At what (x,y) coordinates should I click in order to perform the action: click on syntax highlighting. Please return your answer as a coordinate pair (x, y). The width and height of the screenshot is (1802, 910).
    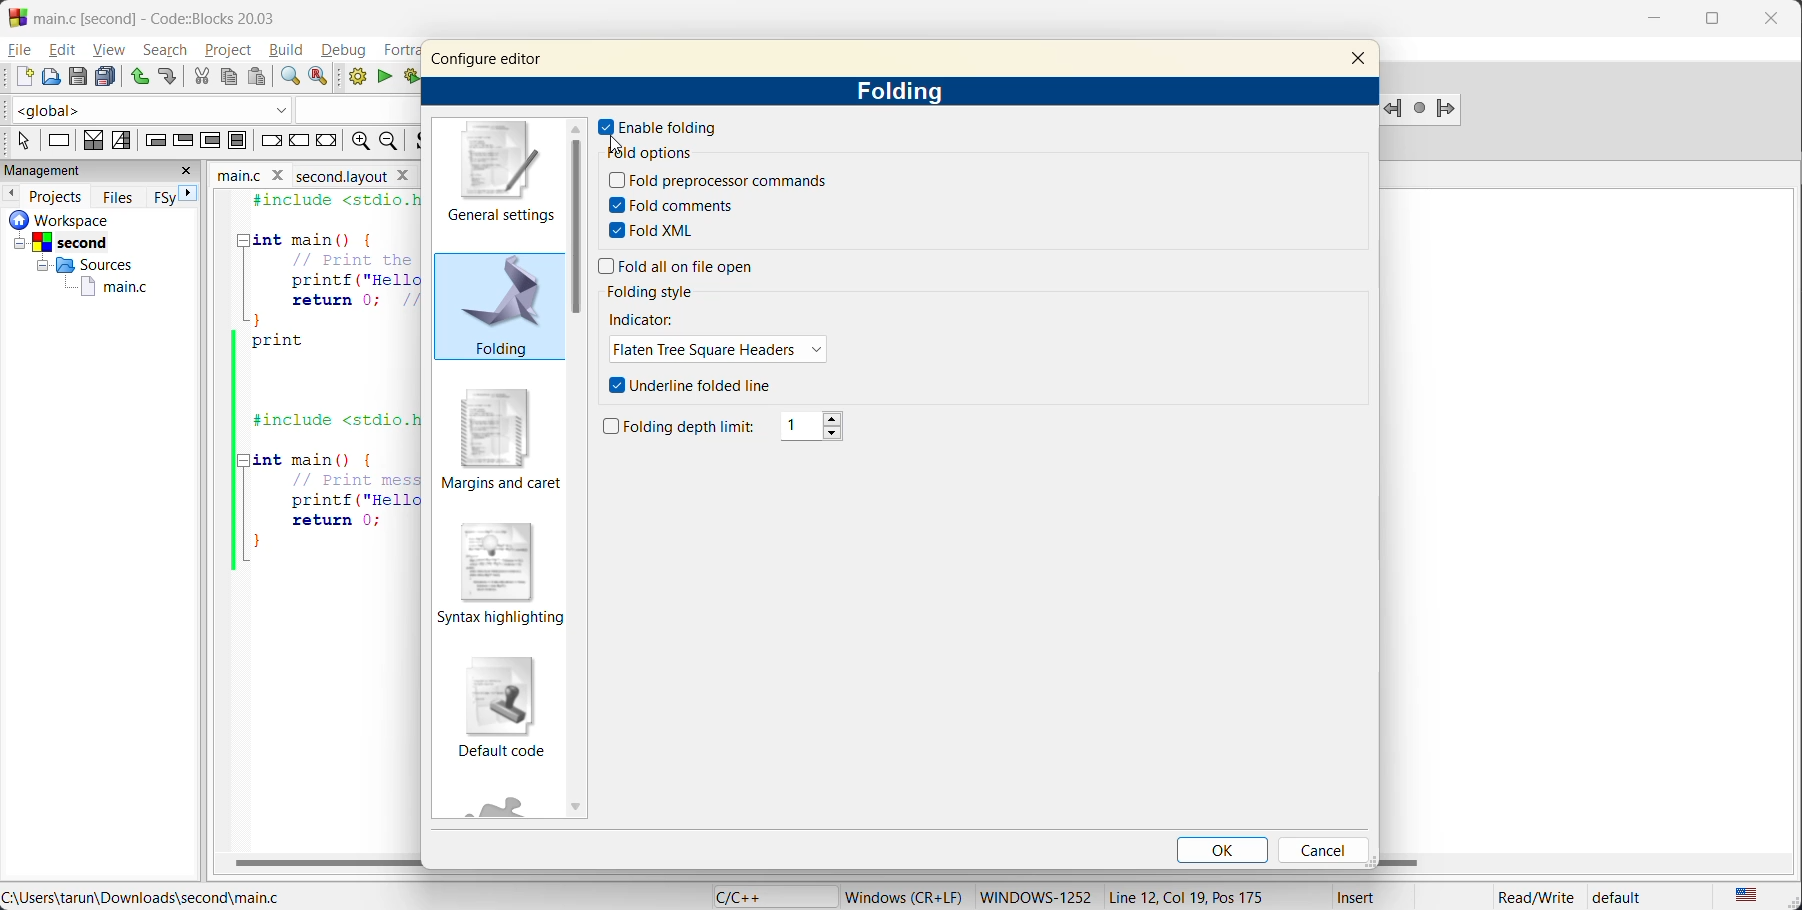
    Looking at the image, I should click on (501, 577).